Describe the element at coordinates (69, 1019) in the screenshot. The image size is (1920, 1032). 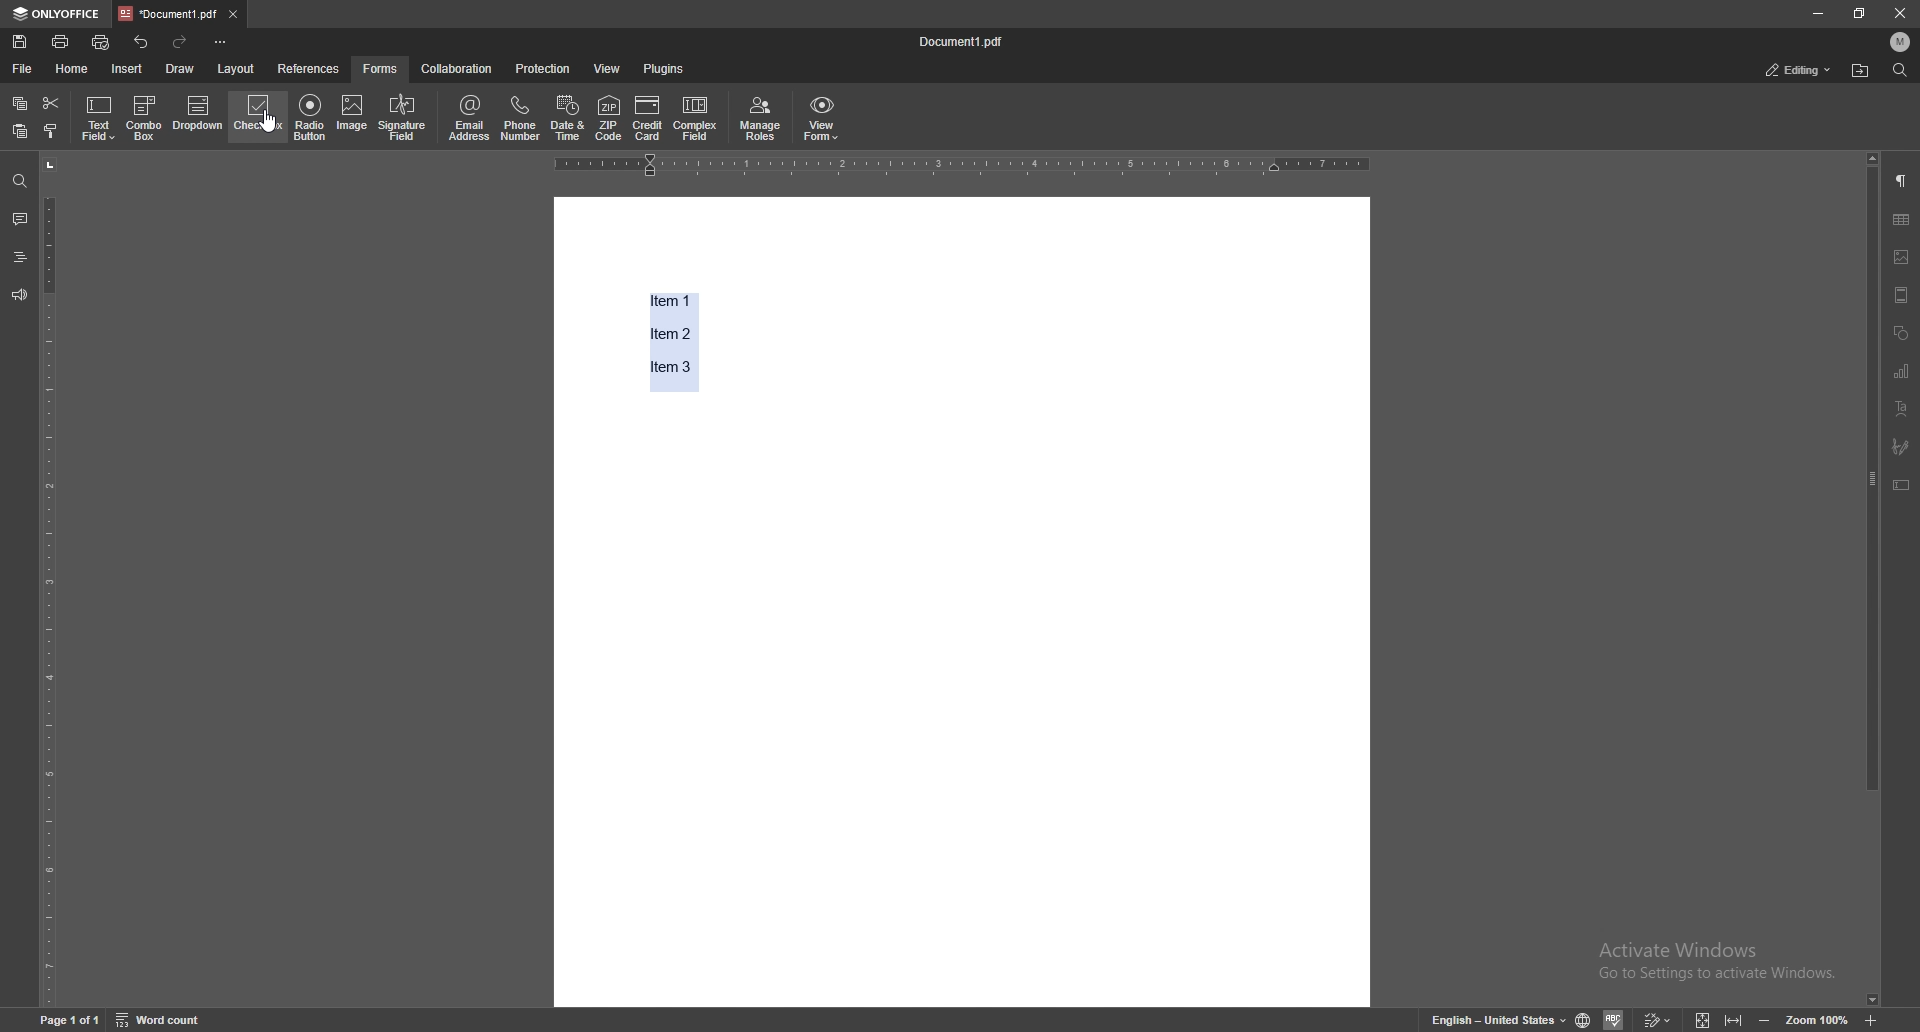
I see `page` at that location.